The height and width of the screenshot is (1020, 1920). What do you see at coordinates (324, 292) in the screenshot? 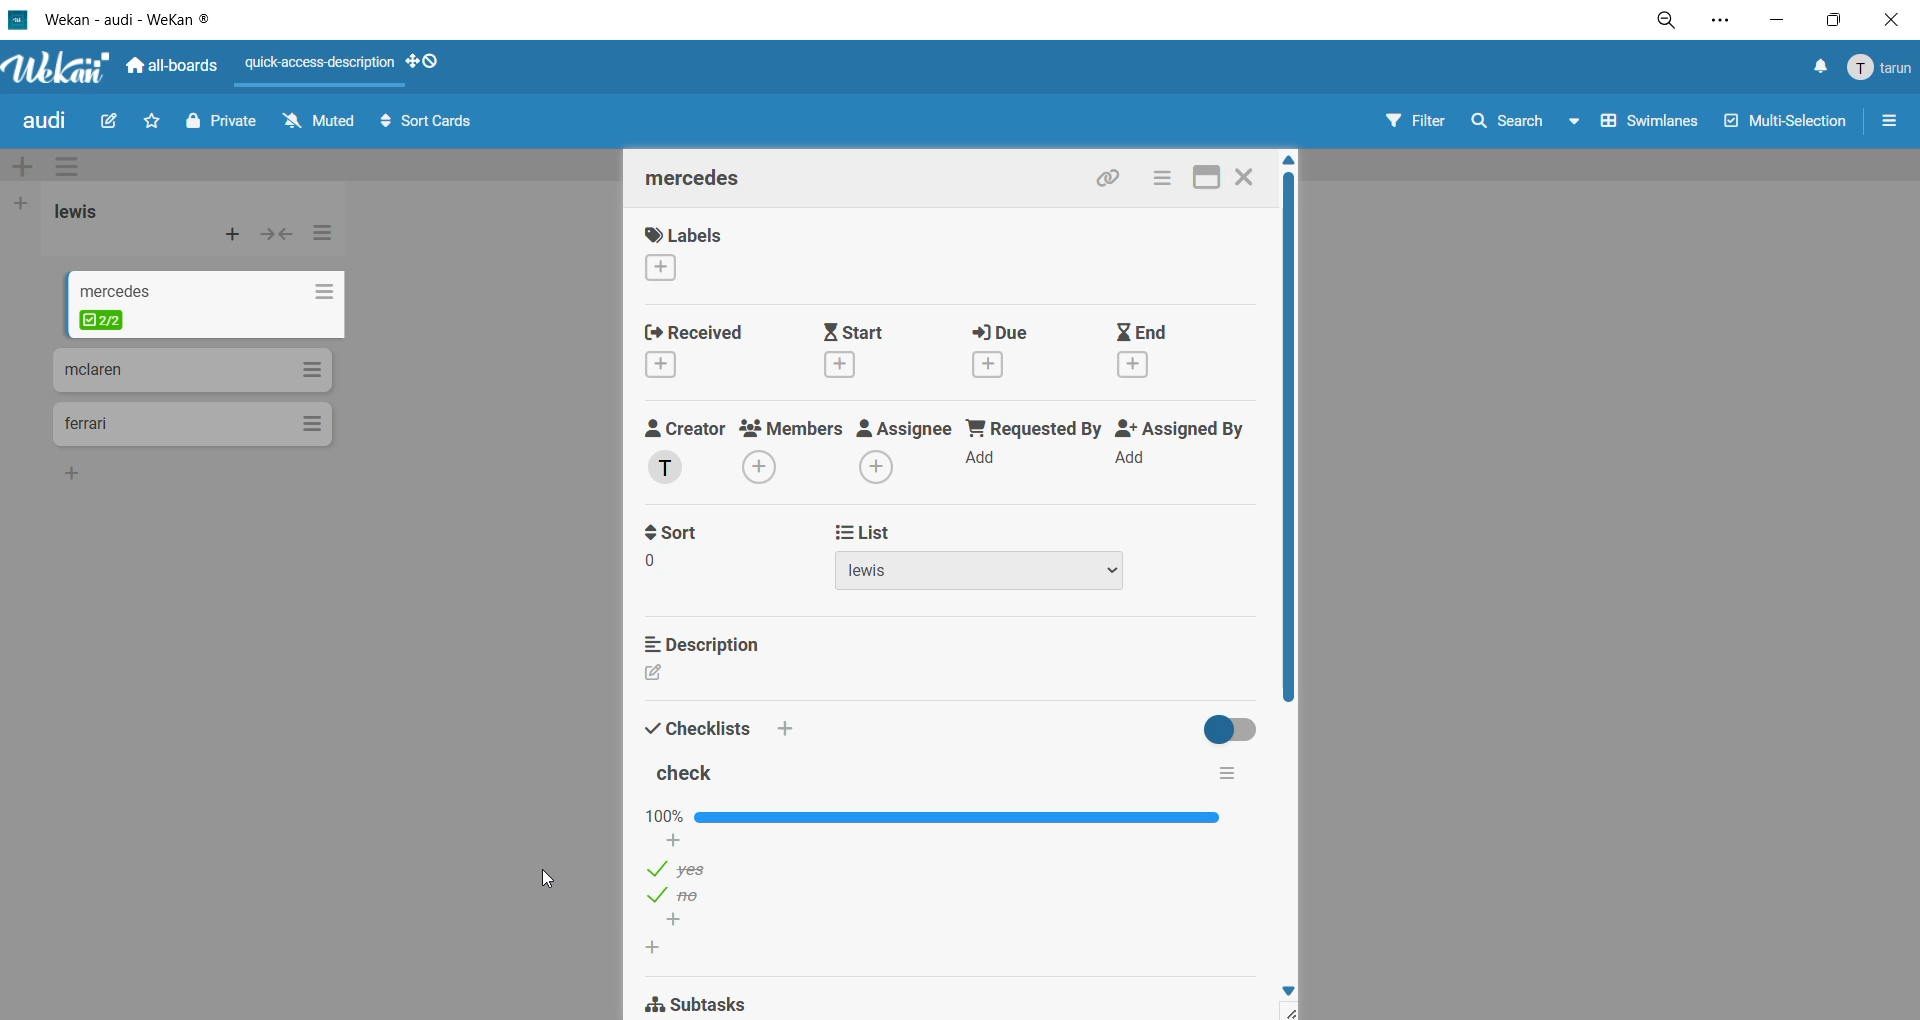
I see `actions` at bounding box center [324, 292].